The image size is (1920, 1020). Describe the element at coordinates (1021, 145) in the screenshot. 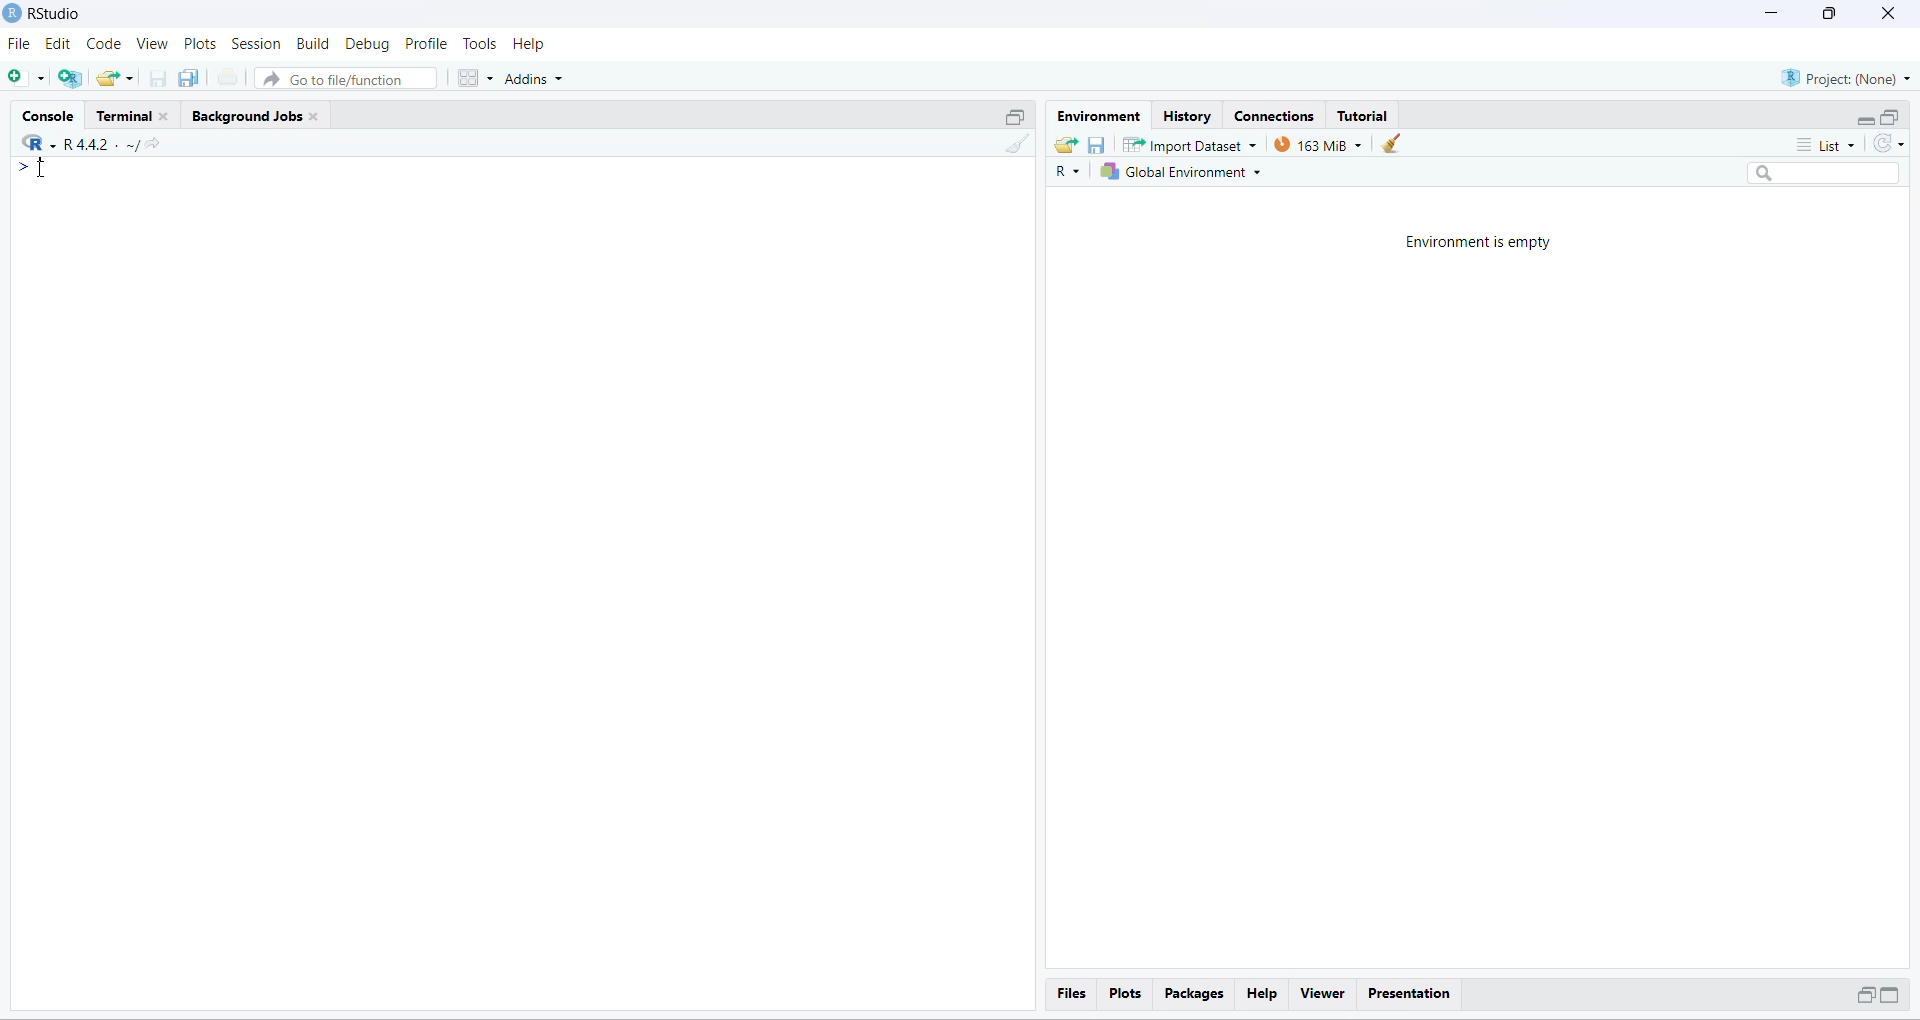

I see `clear console` at that location.